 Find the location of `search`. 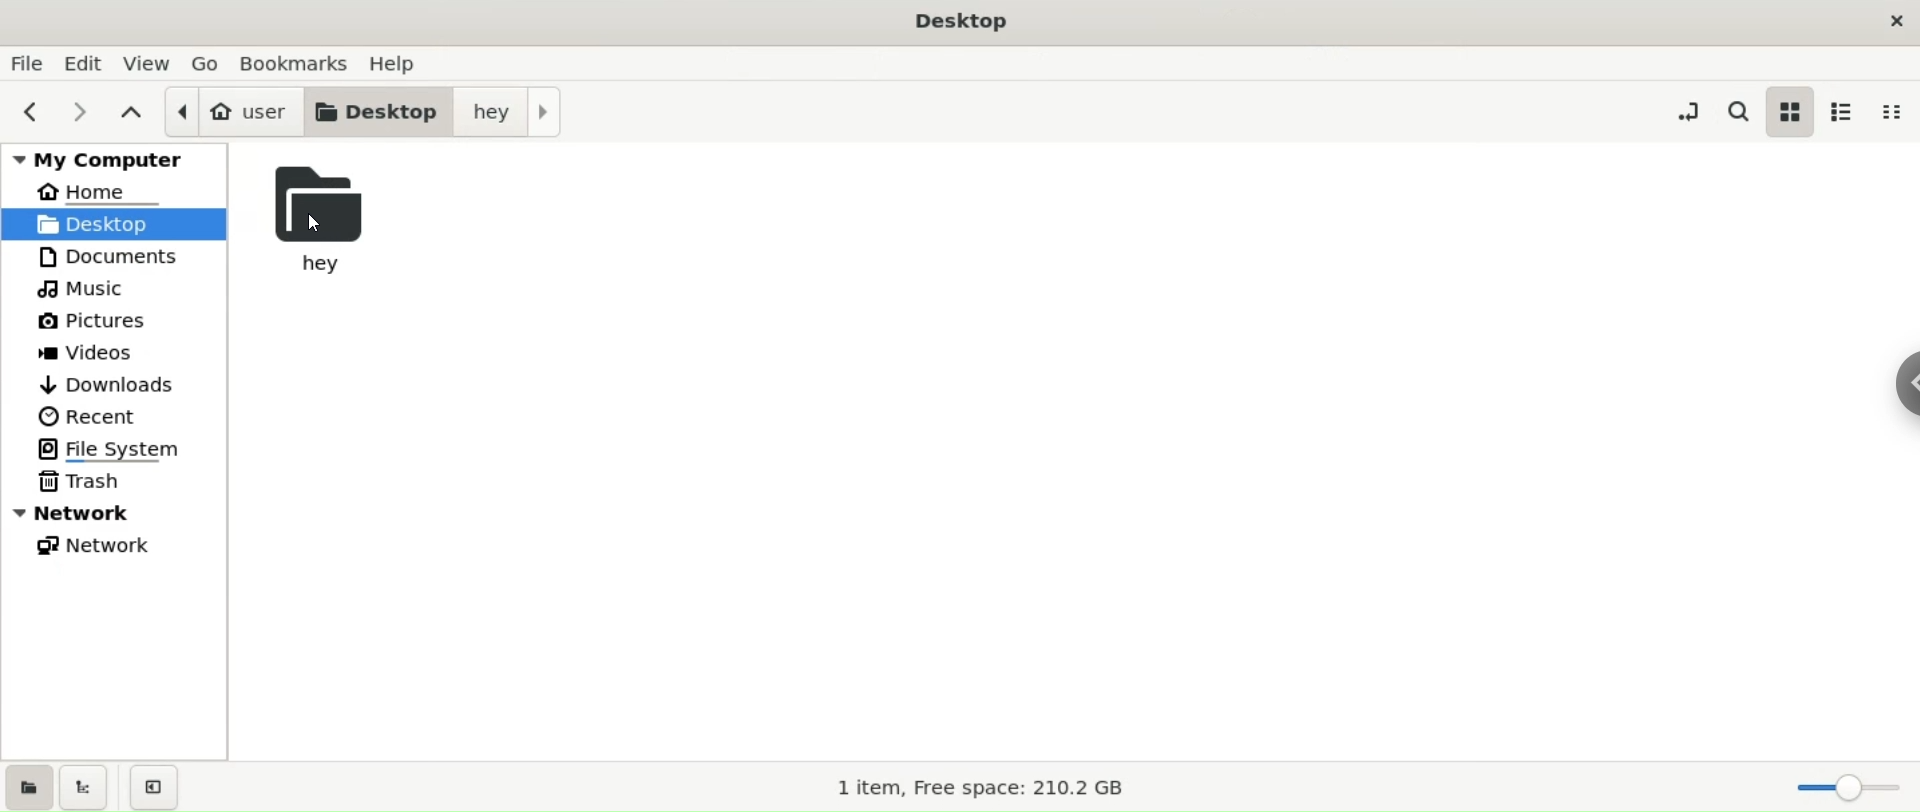

search is located at coordinates (1735, 112).